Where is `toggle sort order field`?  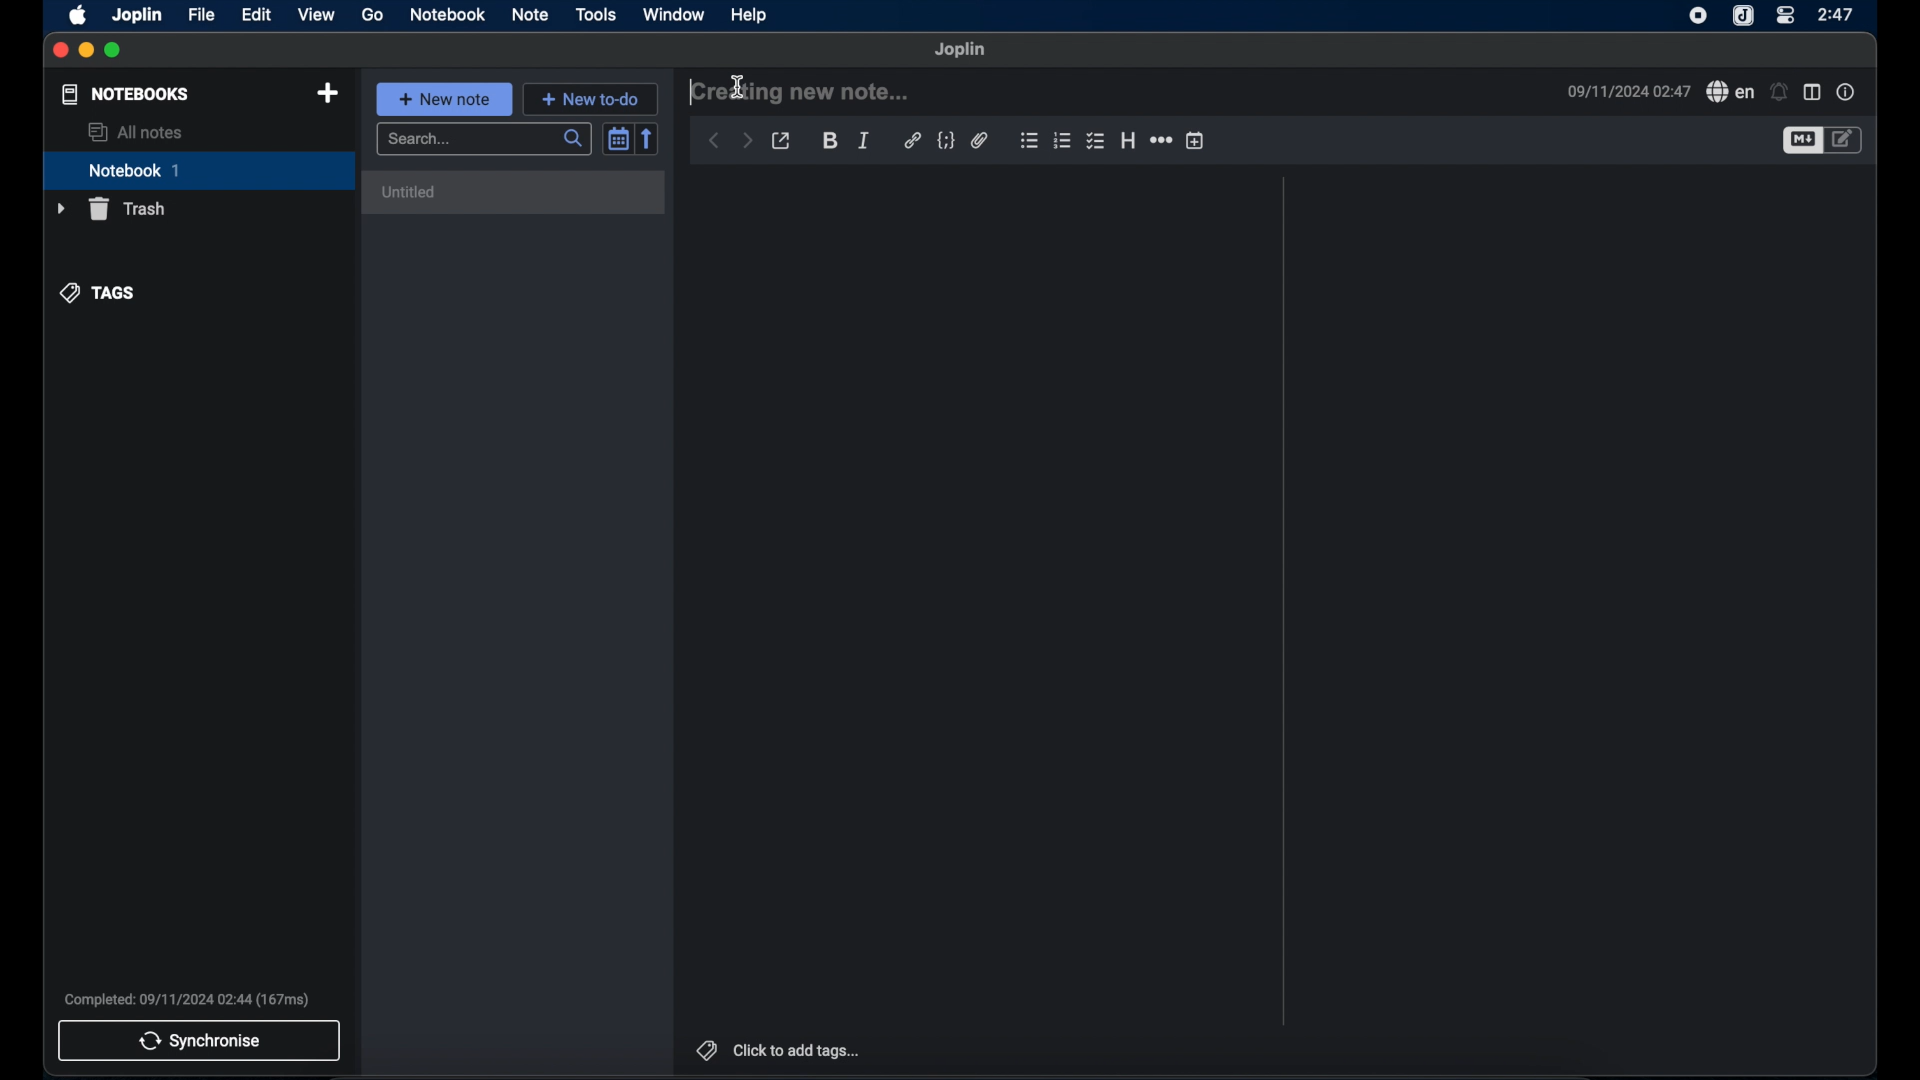
toggle sort order field is located at coordinates (617, 138).